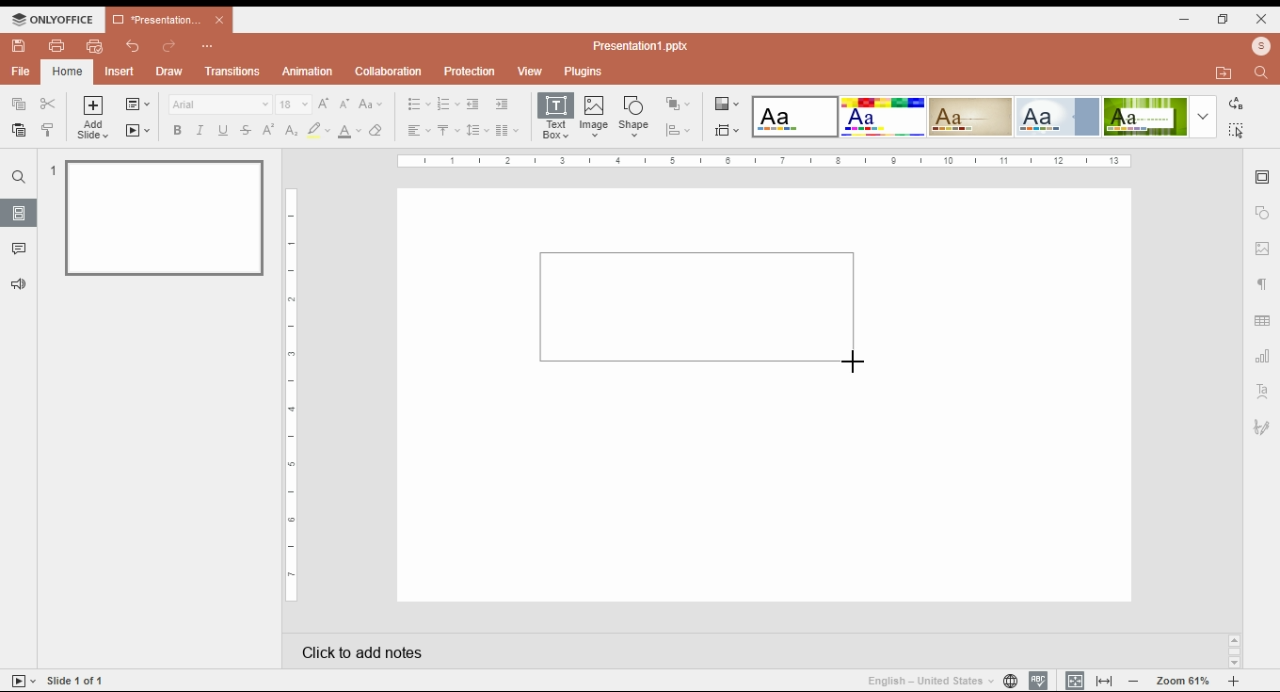 This screenshot has width=1280, height=692. What do you see at coordinates (555, 117) in the screenshot?
I see `insert text box` at bounding box center [555, 117].